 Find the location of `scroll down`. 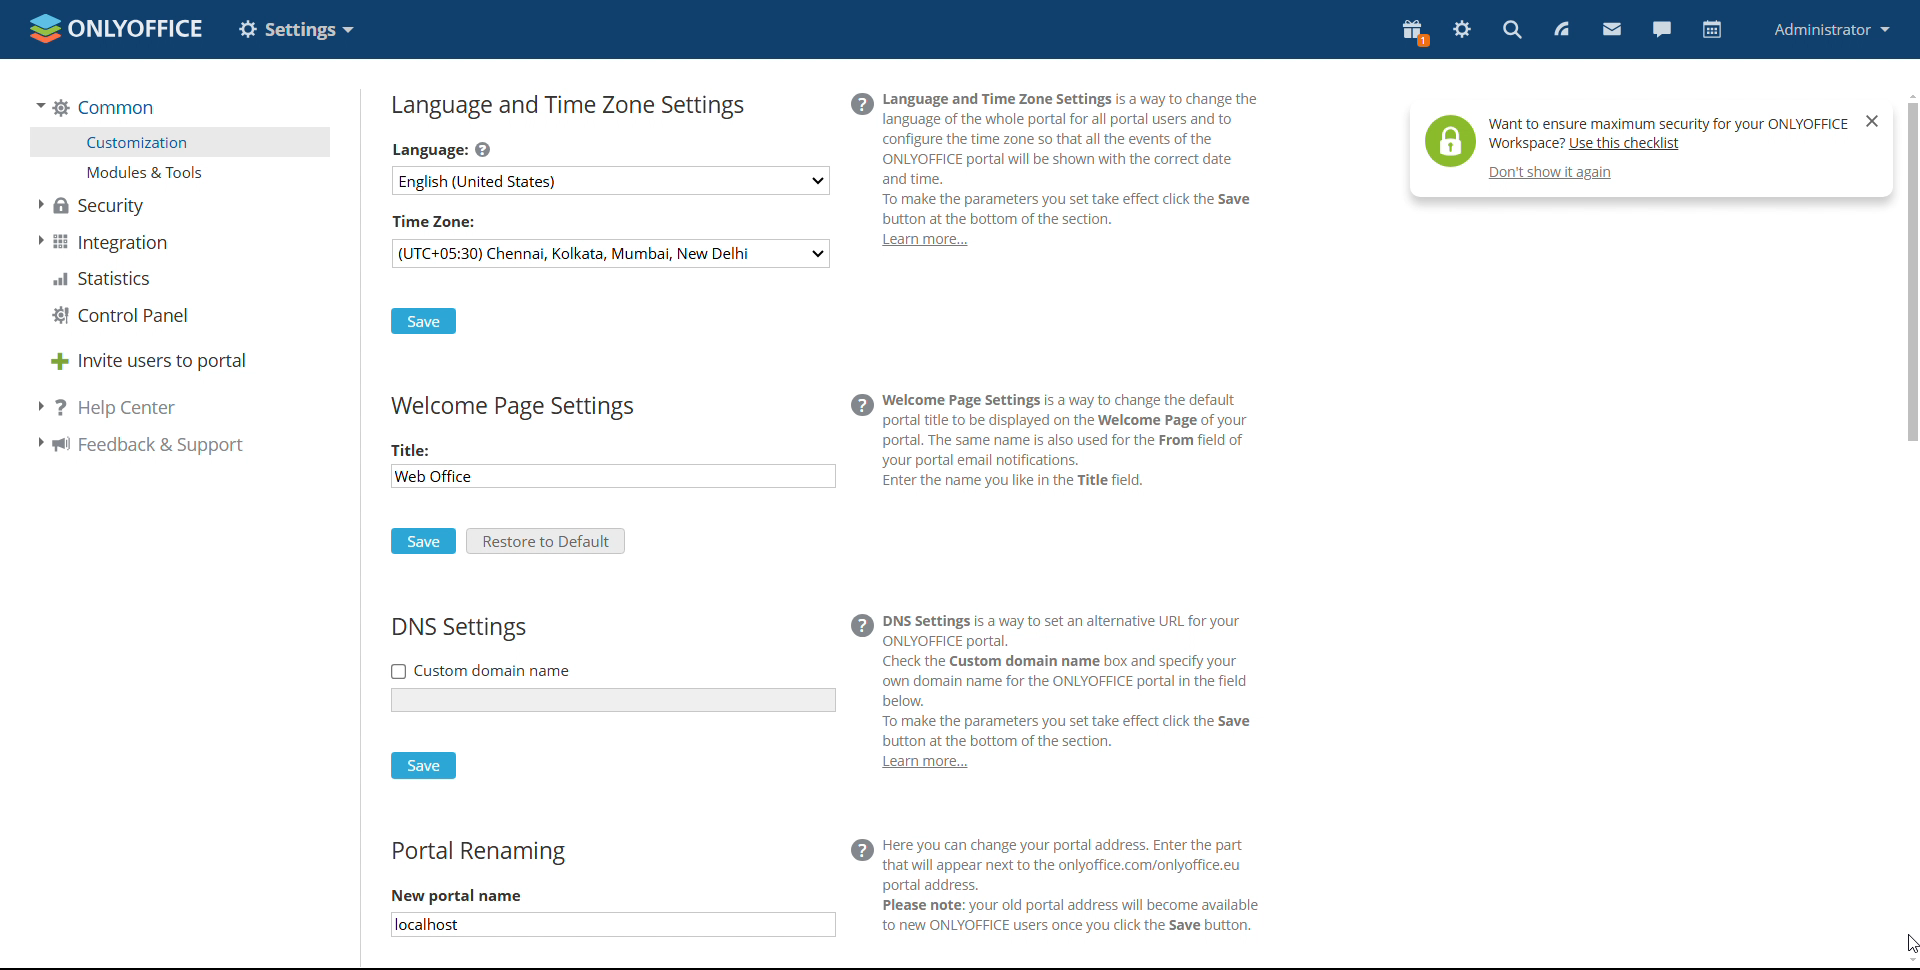

scroll down is located at coordinates (1908, 963).